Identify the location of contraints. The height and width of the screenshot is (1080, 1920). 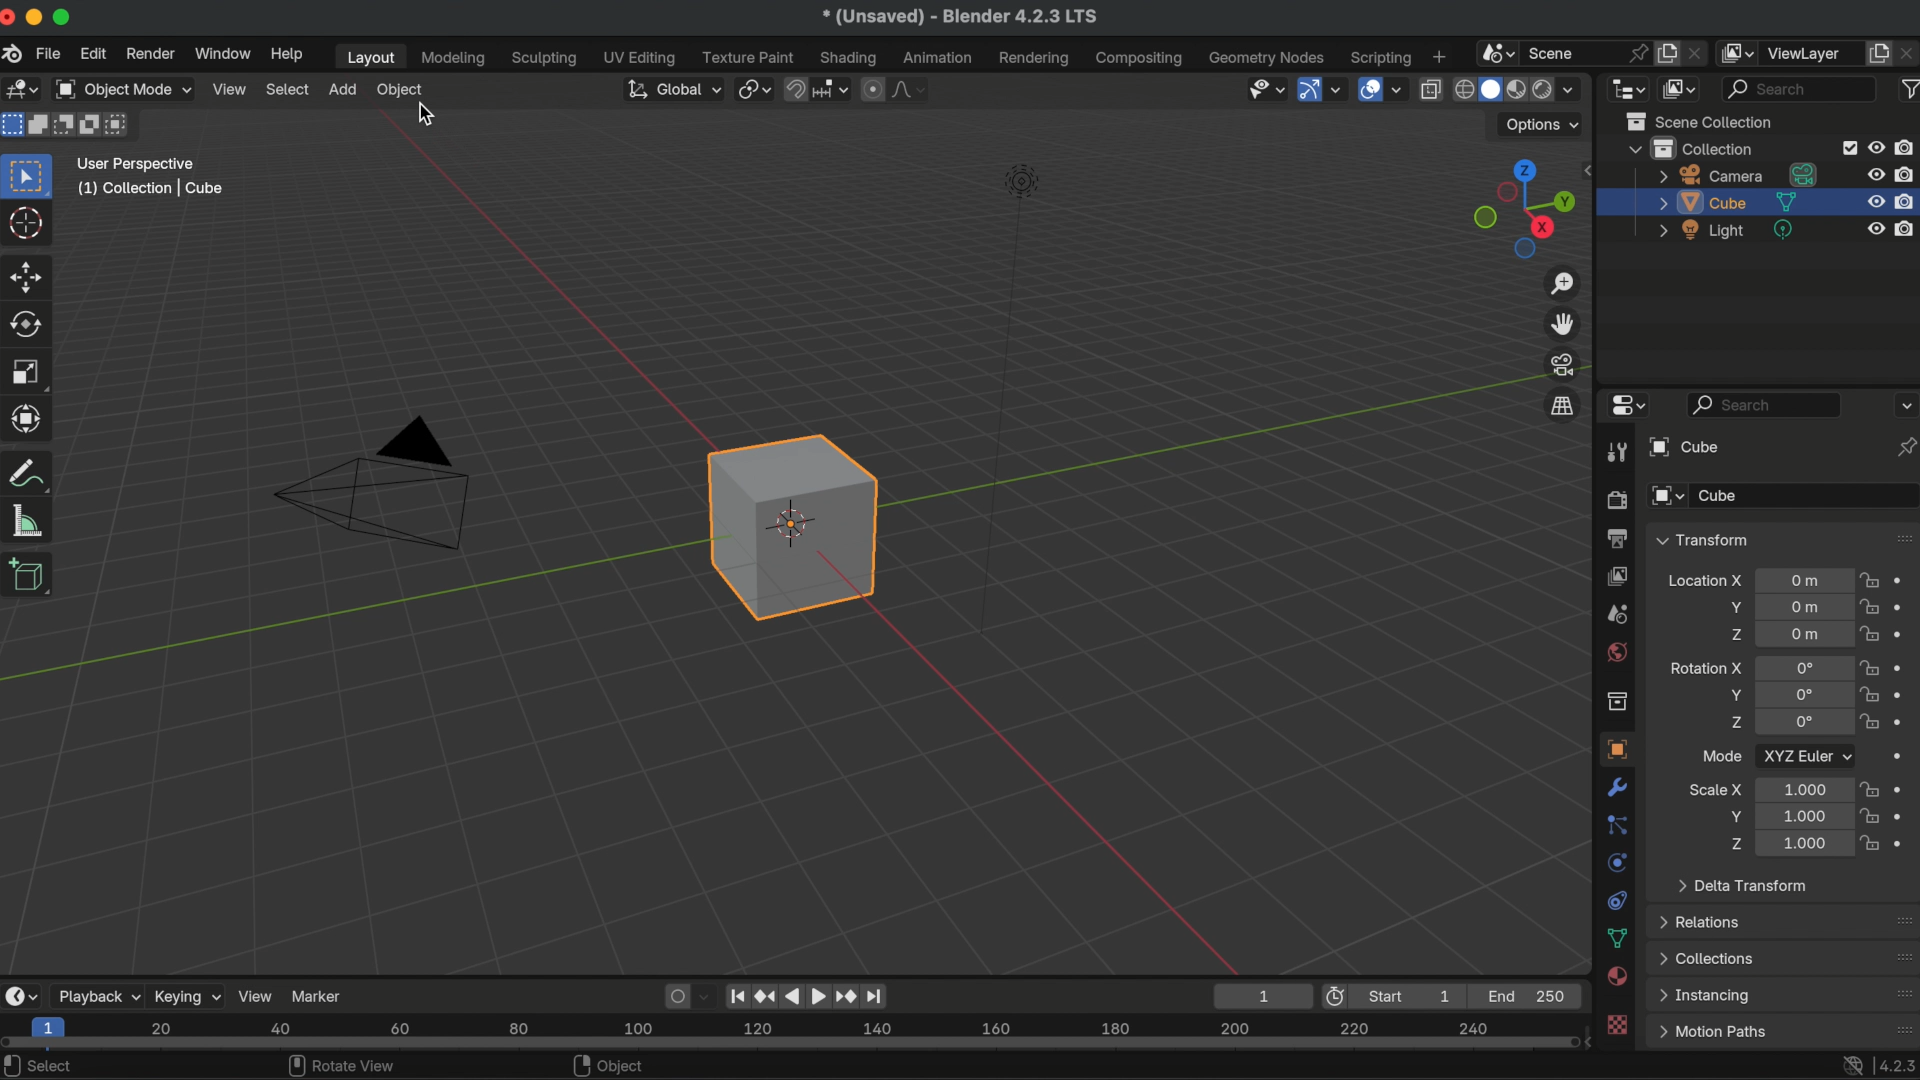
(1616, 898).